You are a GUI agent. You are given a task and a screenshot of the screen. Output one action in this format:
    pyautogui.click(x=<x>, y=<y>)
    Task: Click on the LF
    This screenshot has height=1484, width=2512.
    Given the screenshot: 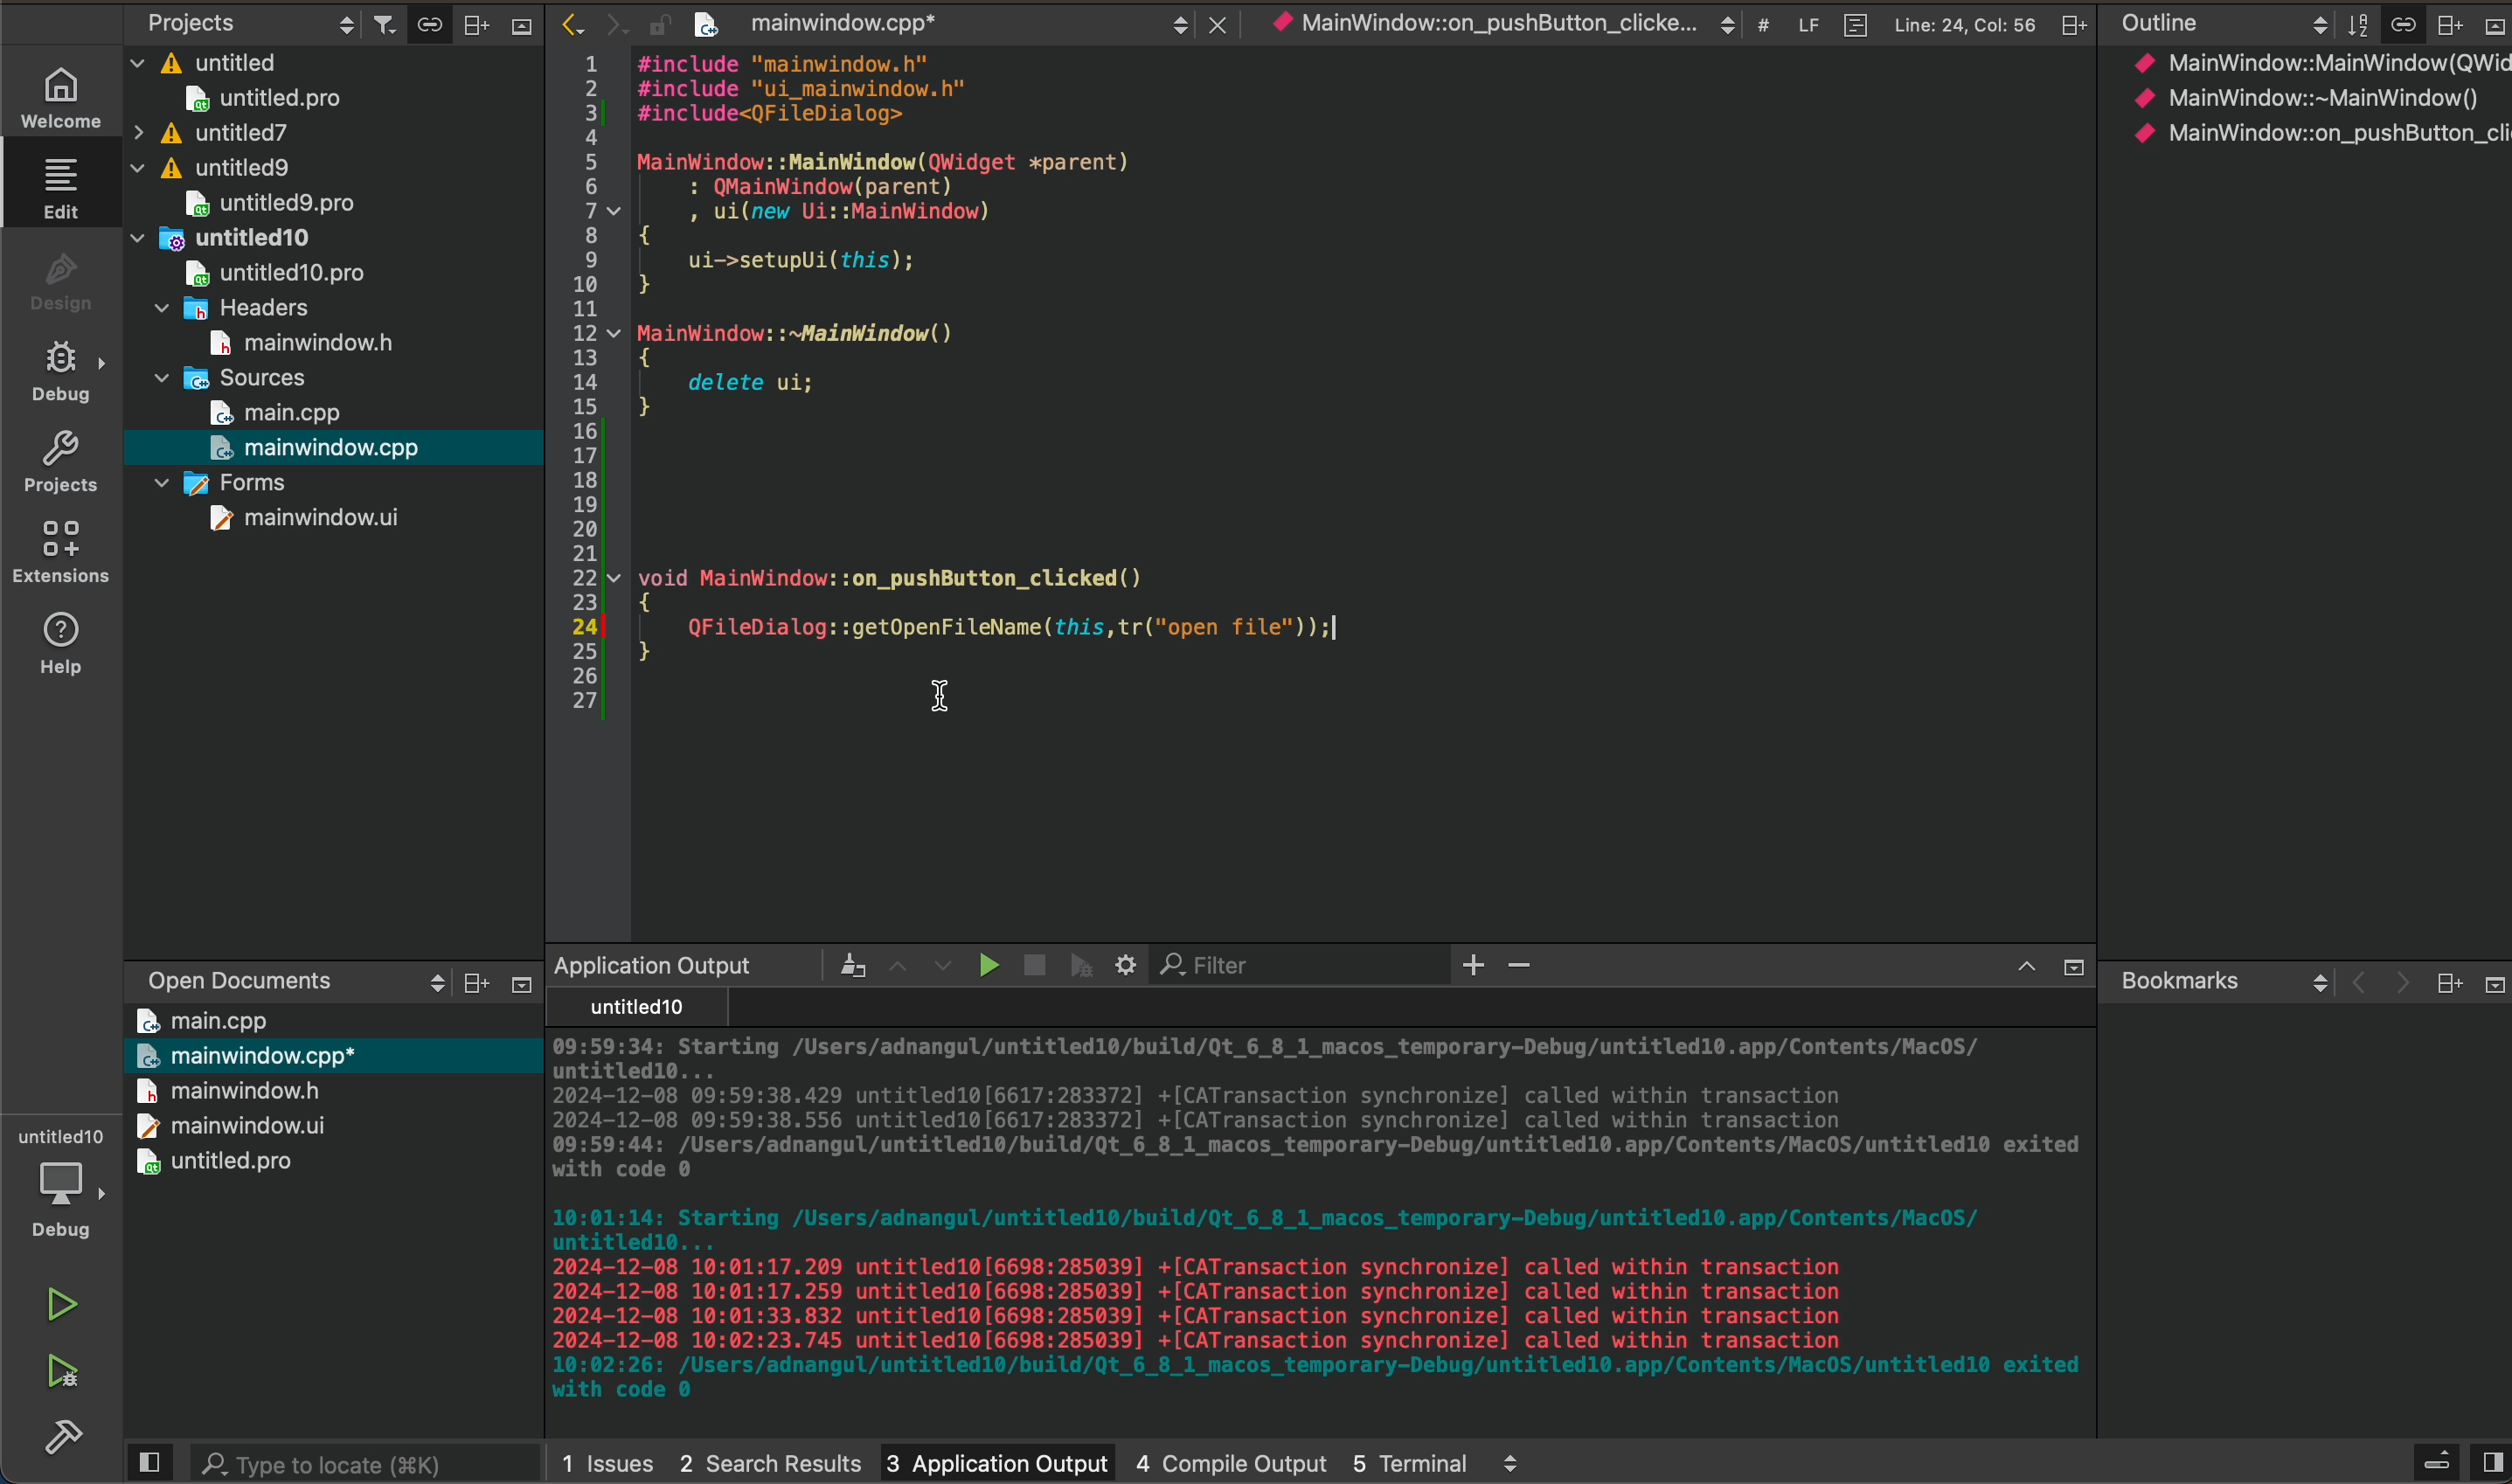 What is the action you would take?
    pyautogui.click(x=1802, y=21)
    